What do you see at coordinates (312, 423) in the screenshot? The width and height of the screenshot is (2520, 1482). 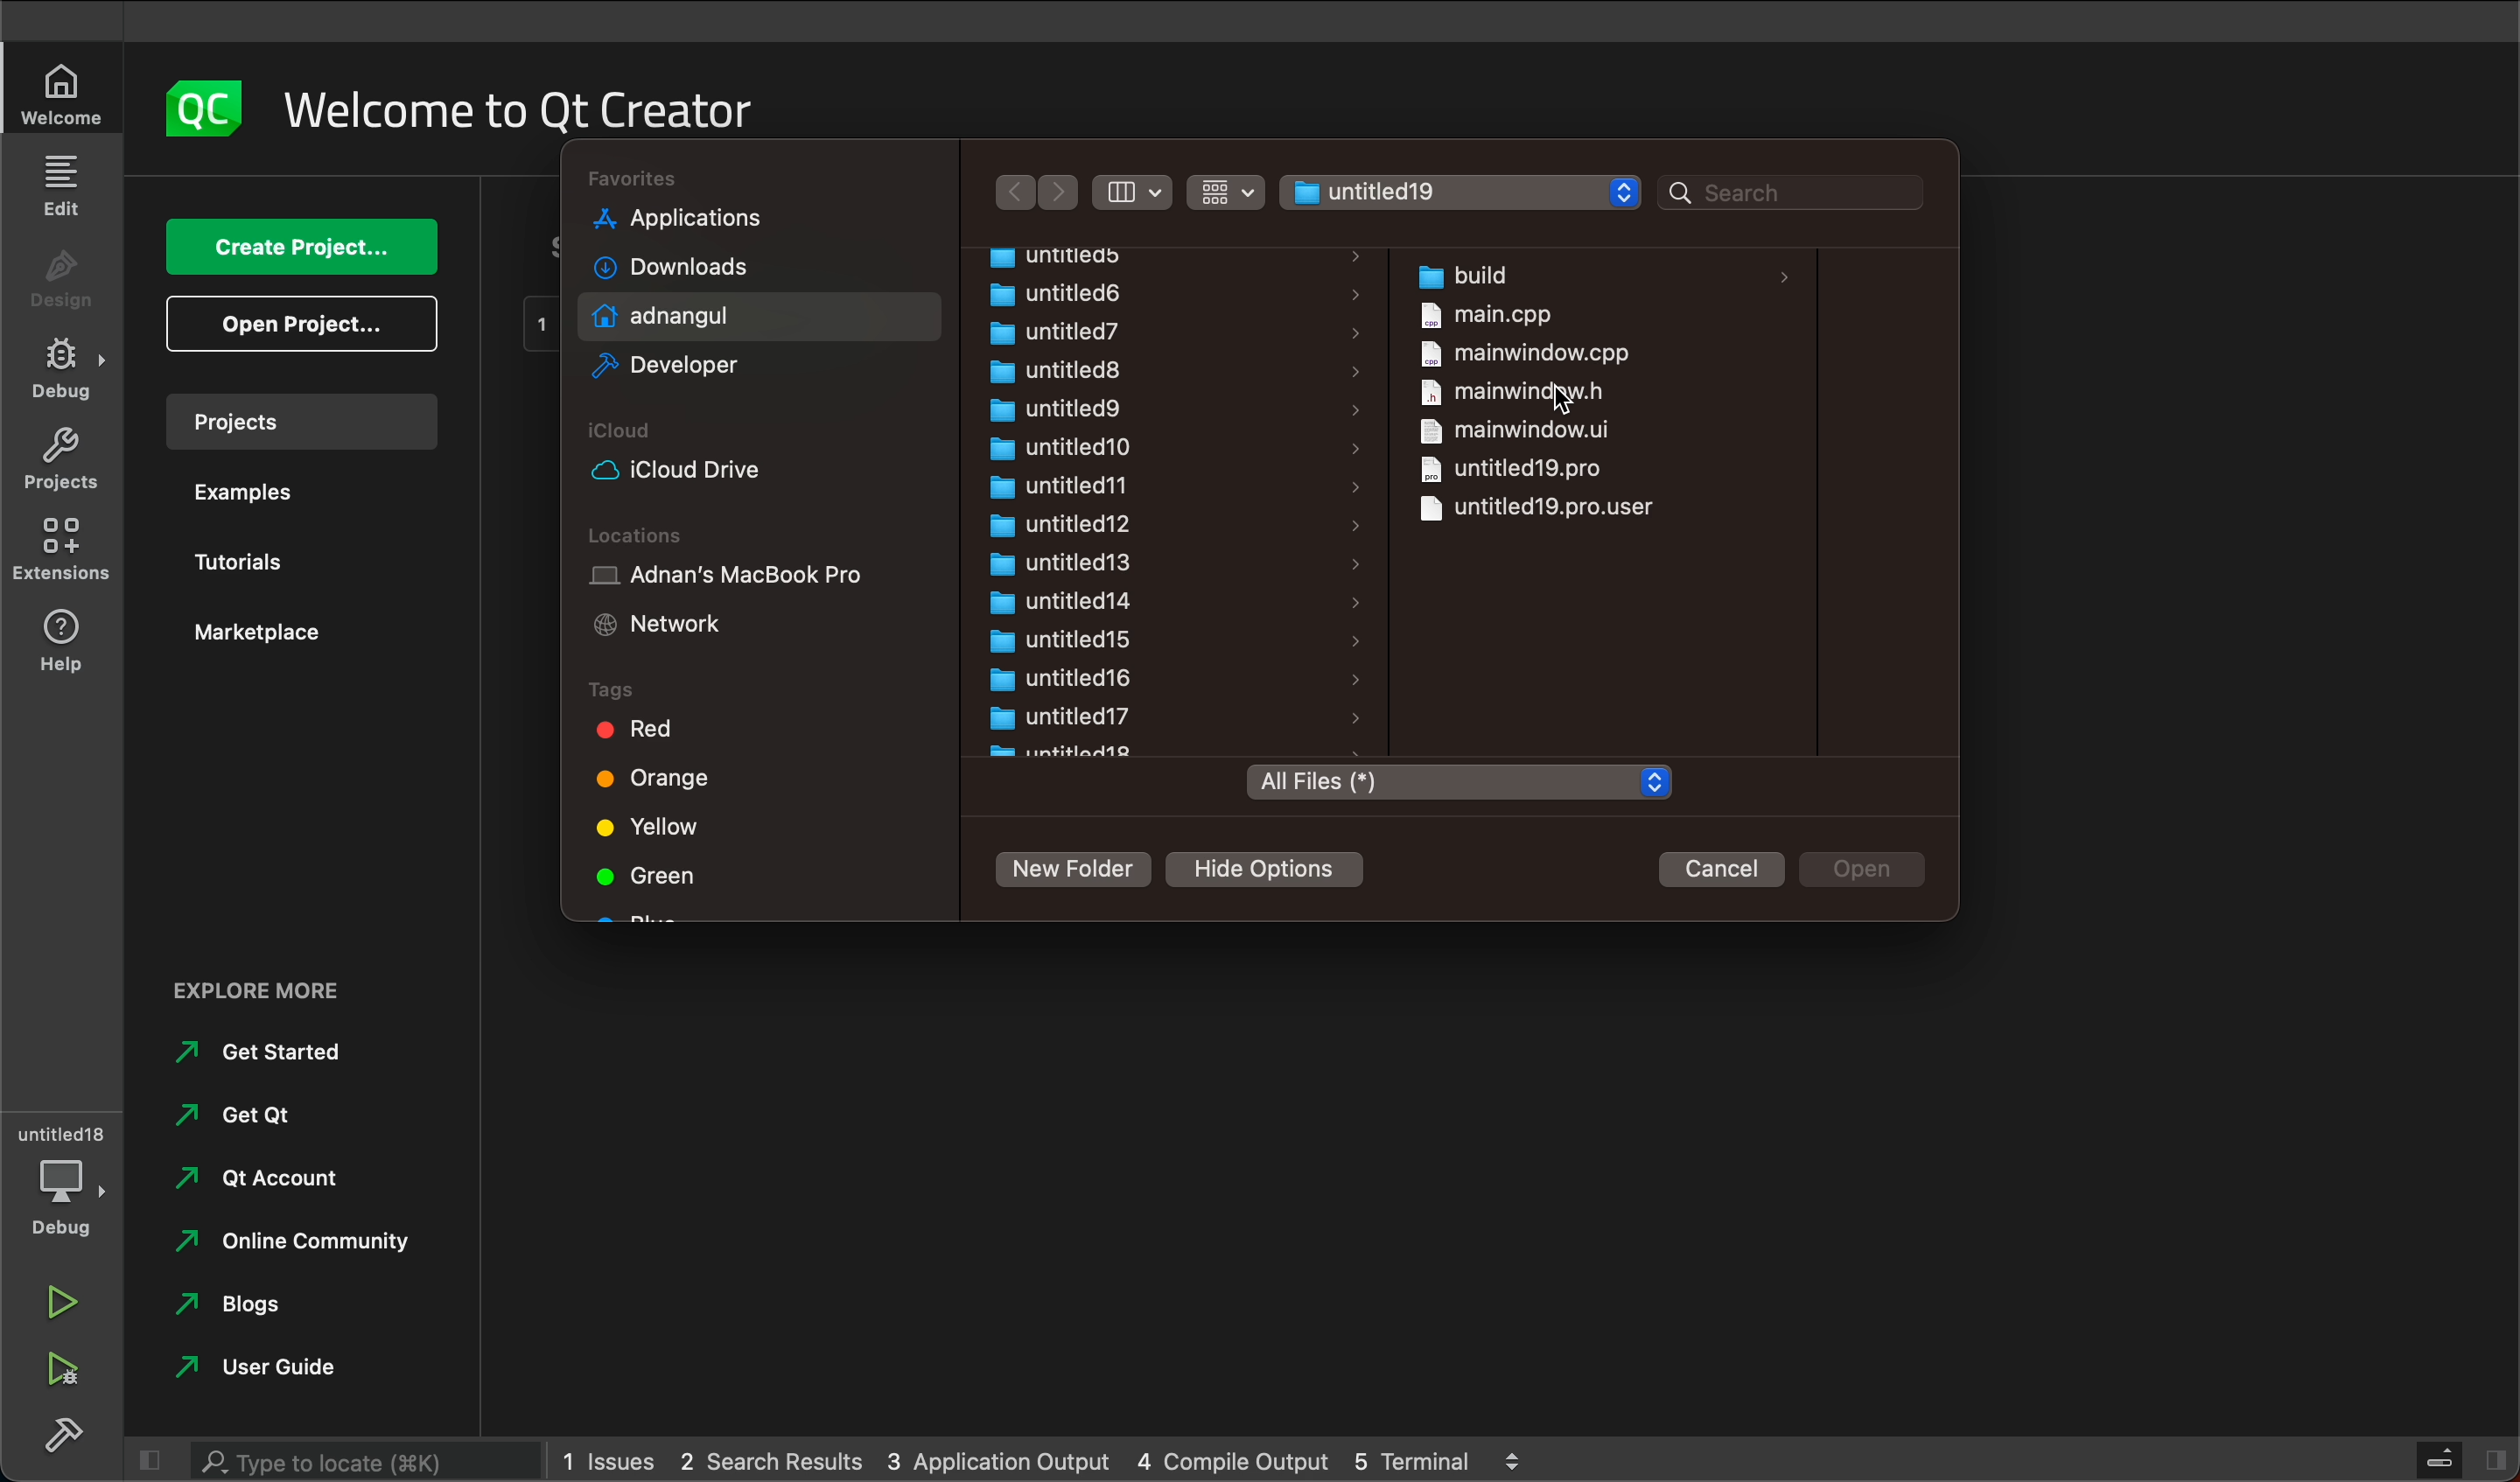 I see `project` at bounding box center [312, 423].